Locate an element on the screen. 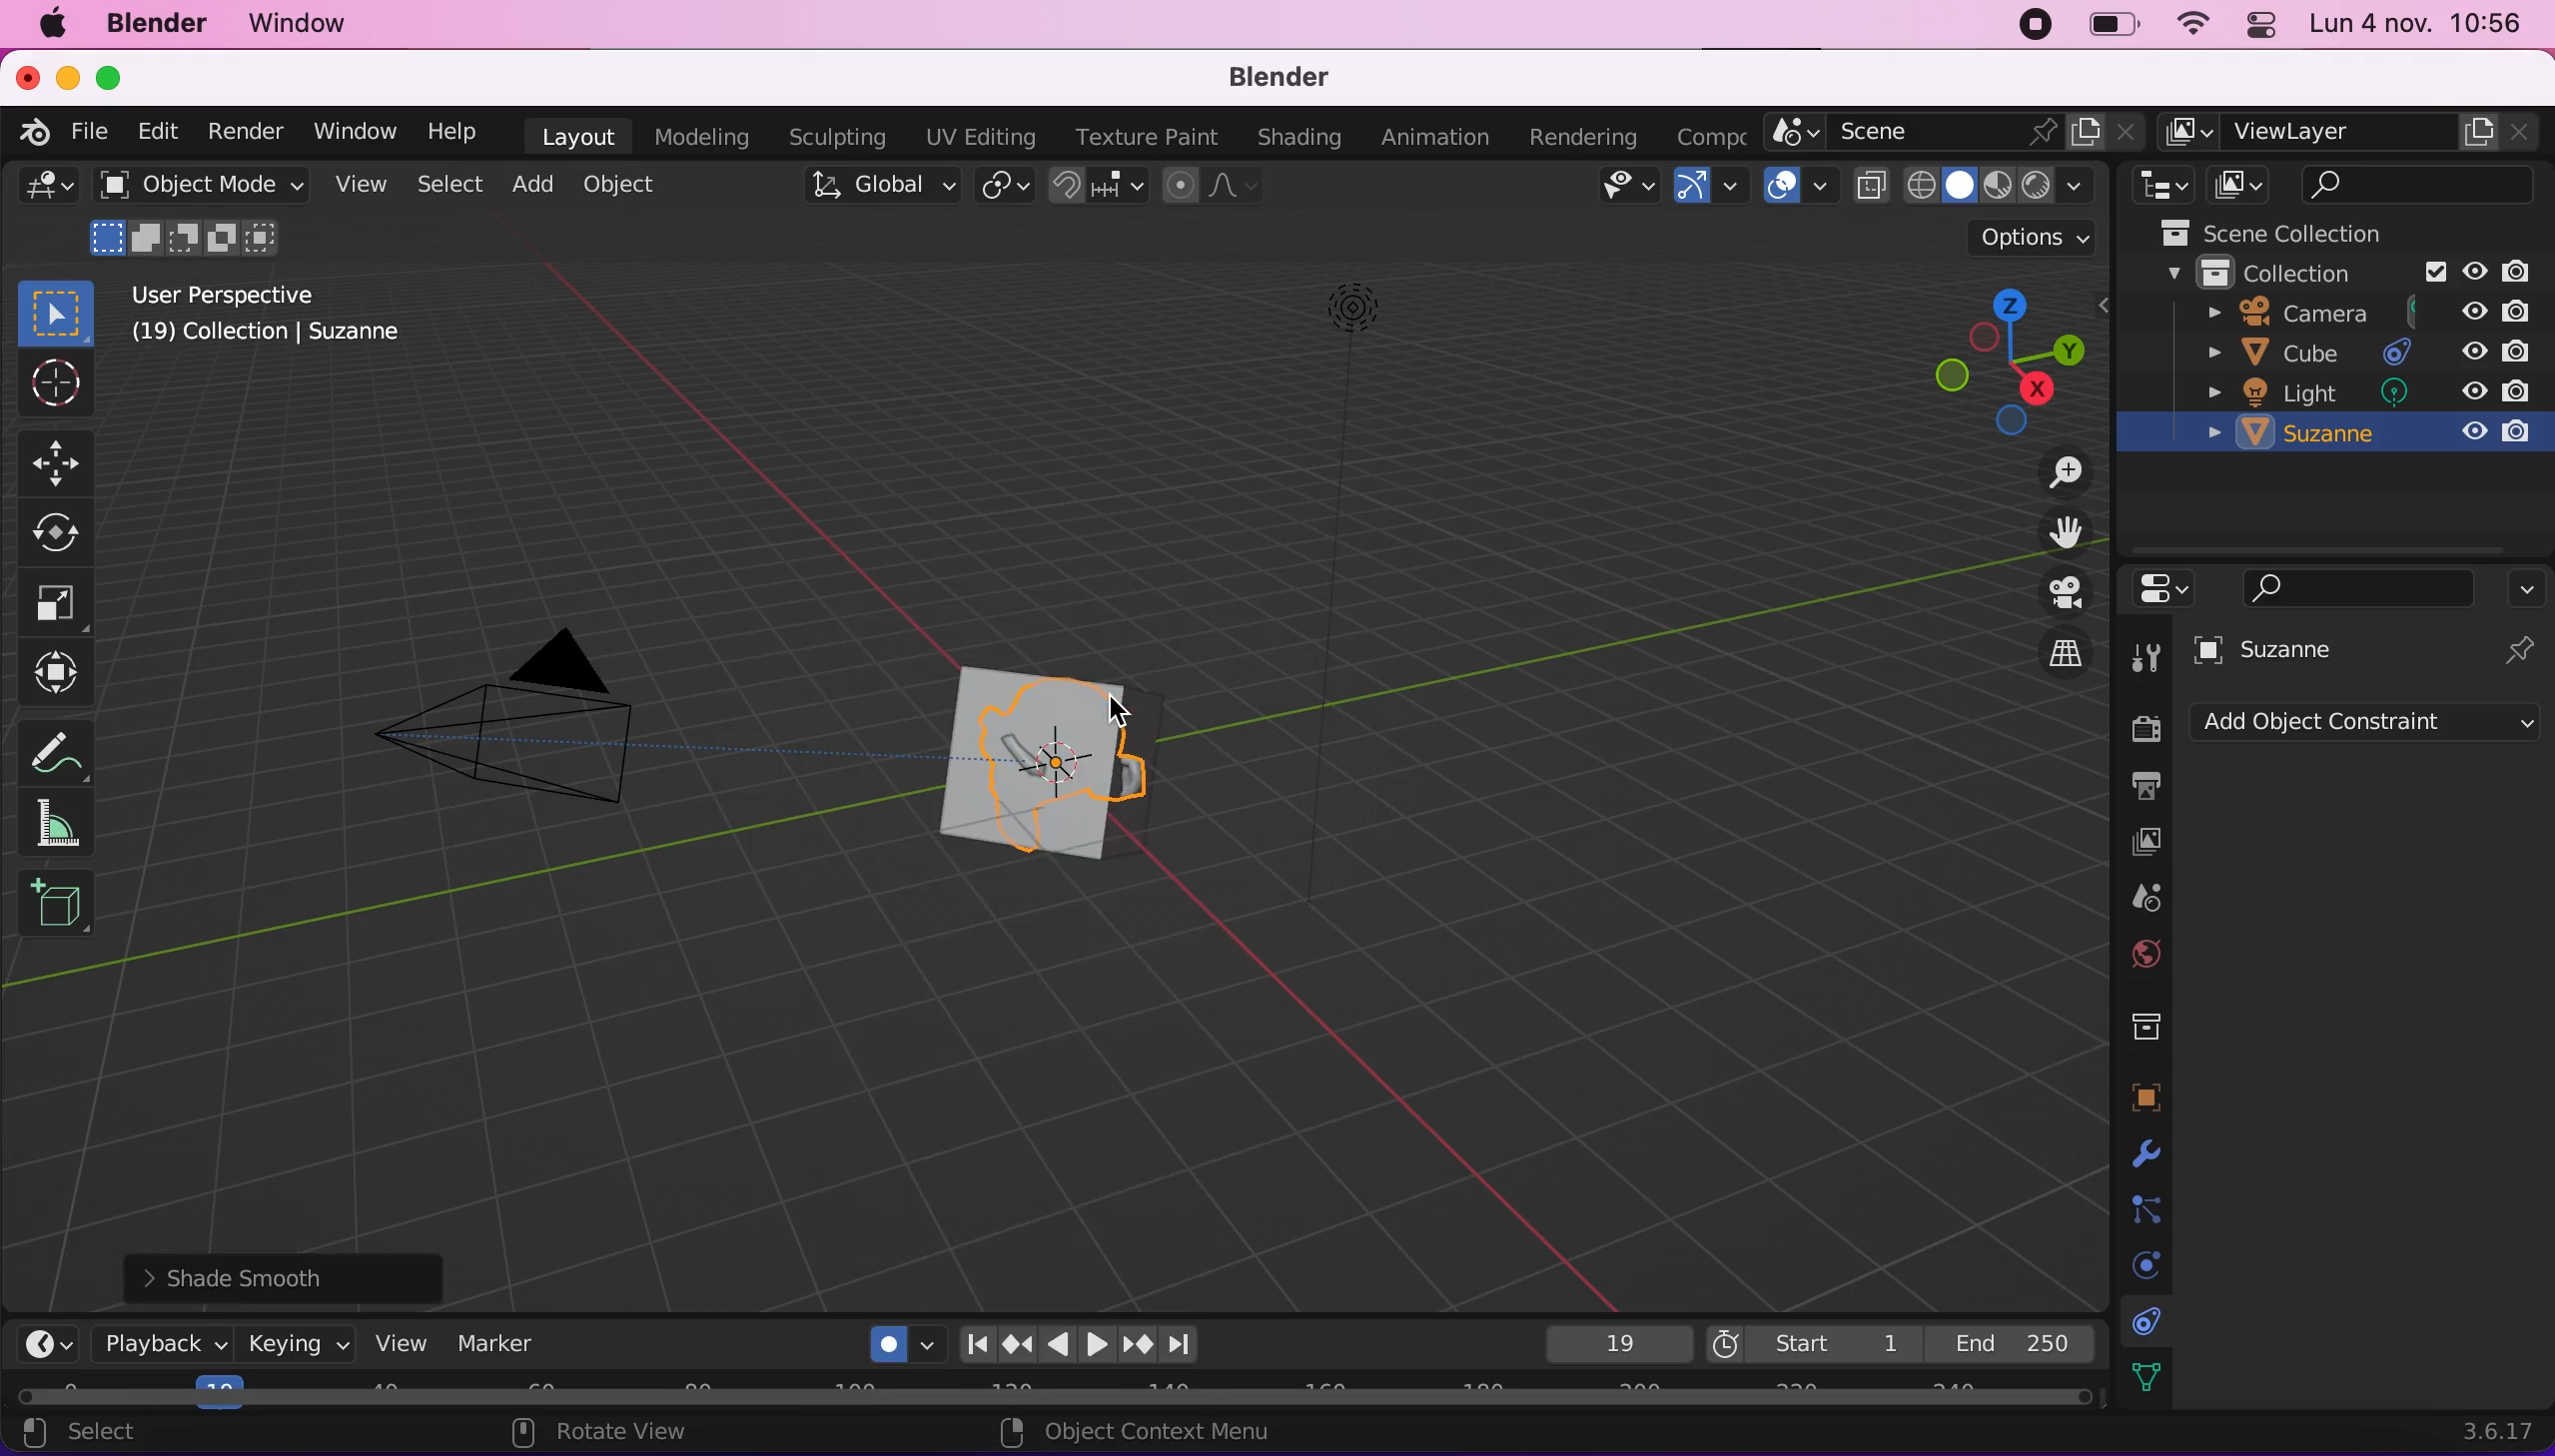 The height and width of the screenshot is (1456, 2555). uv editing is located at coordinates (980, 136).